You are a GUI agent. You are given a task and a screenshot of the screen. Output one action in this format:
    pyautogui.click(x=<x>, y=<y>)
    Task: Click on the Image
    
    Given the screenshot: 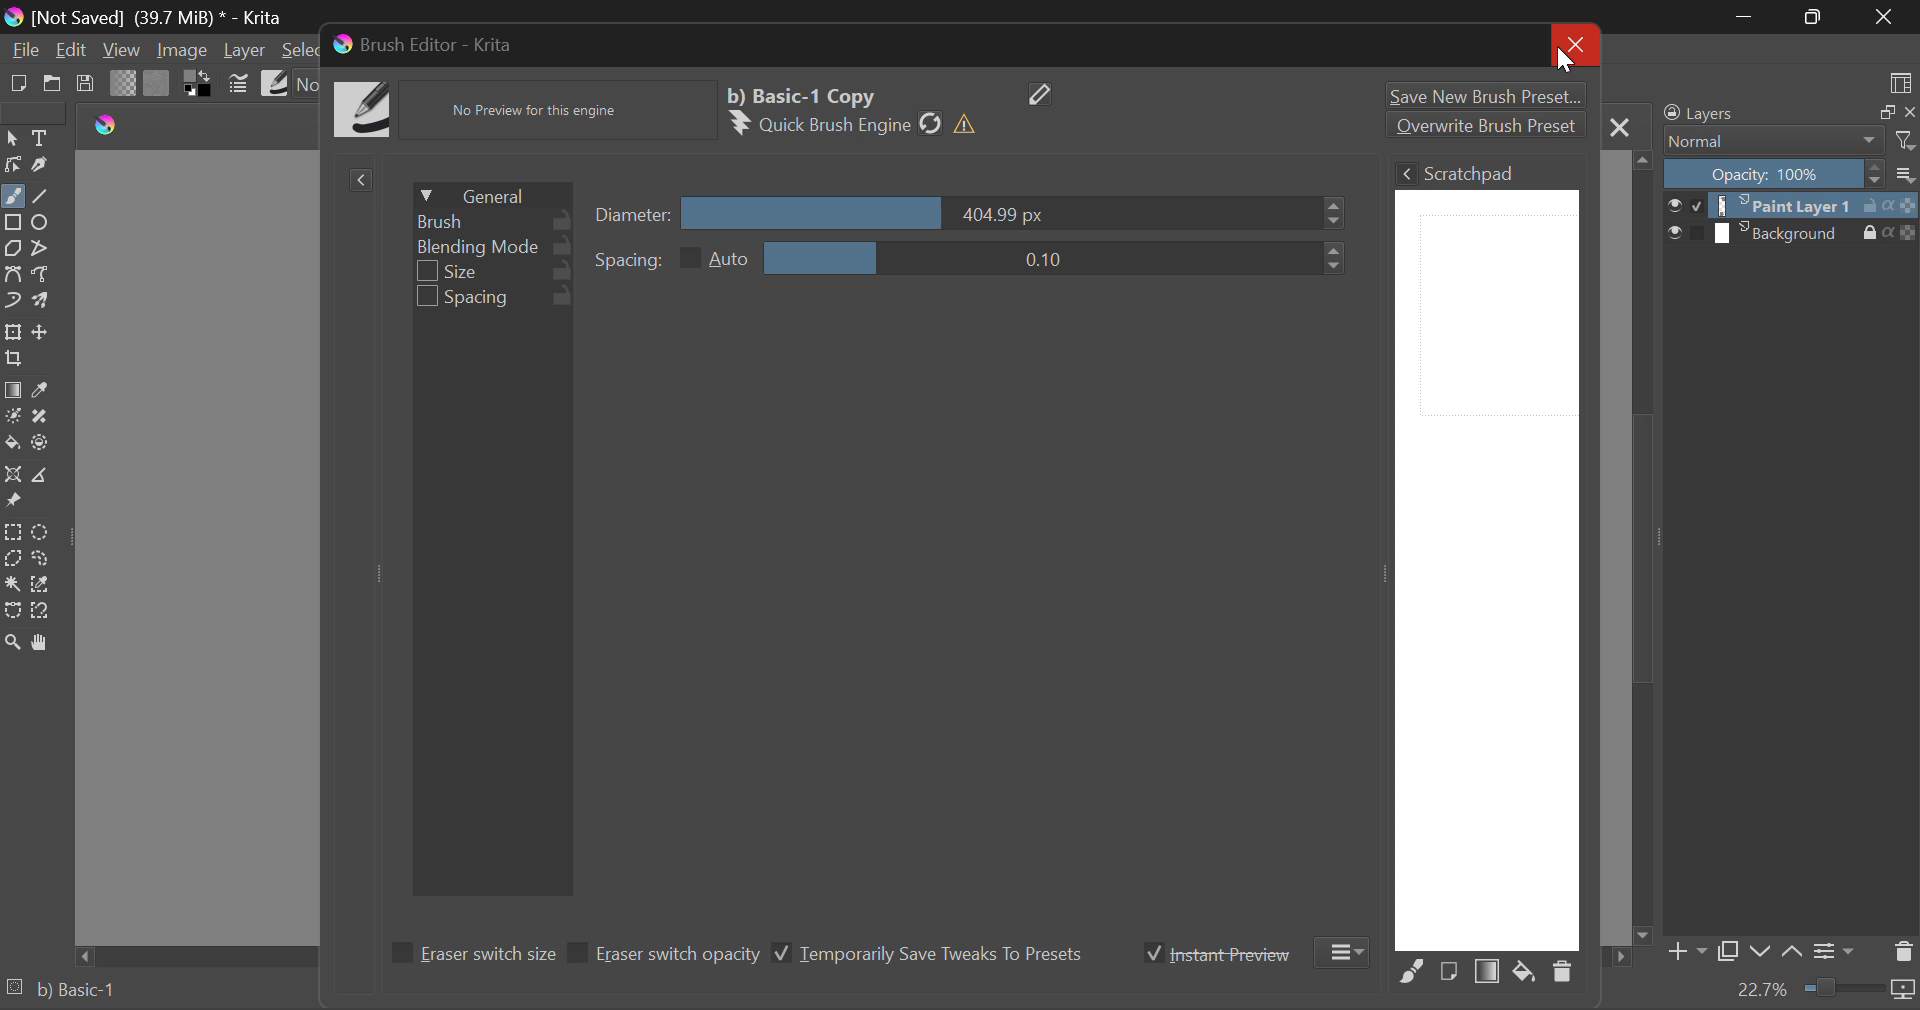 What is the action you would take?
    pyautogui.click(x=184, y=51)
    